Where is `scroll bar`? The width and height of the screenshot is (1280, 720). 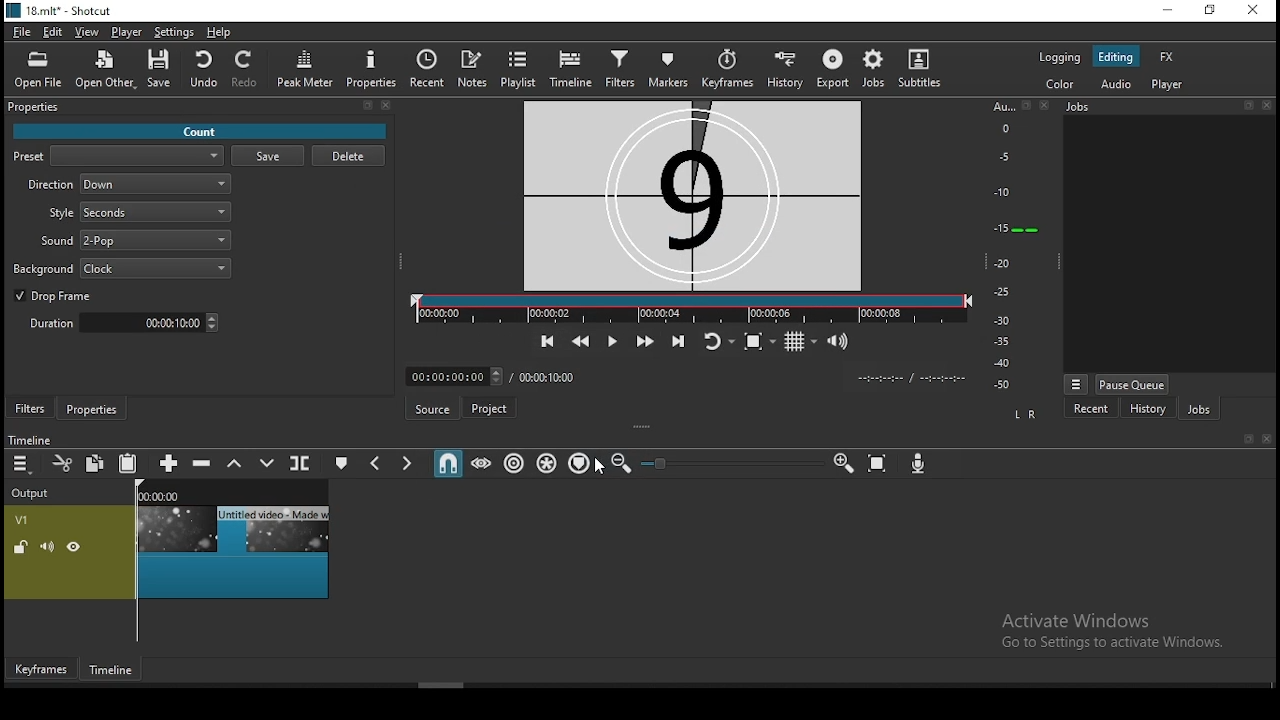 scroll bar is located at coordinates (462, 683).